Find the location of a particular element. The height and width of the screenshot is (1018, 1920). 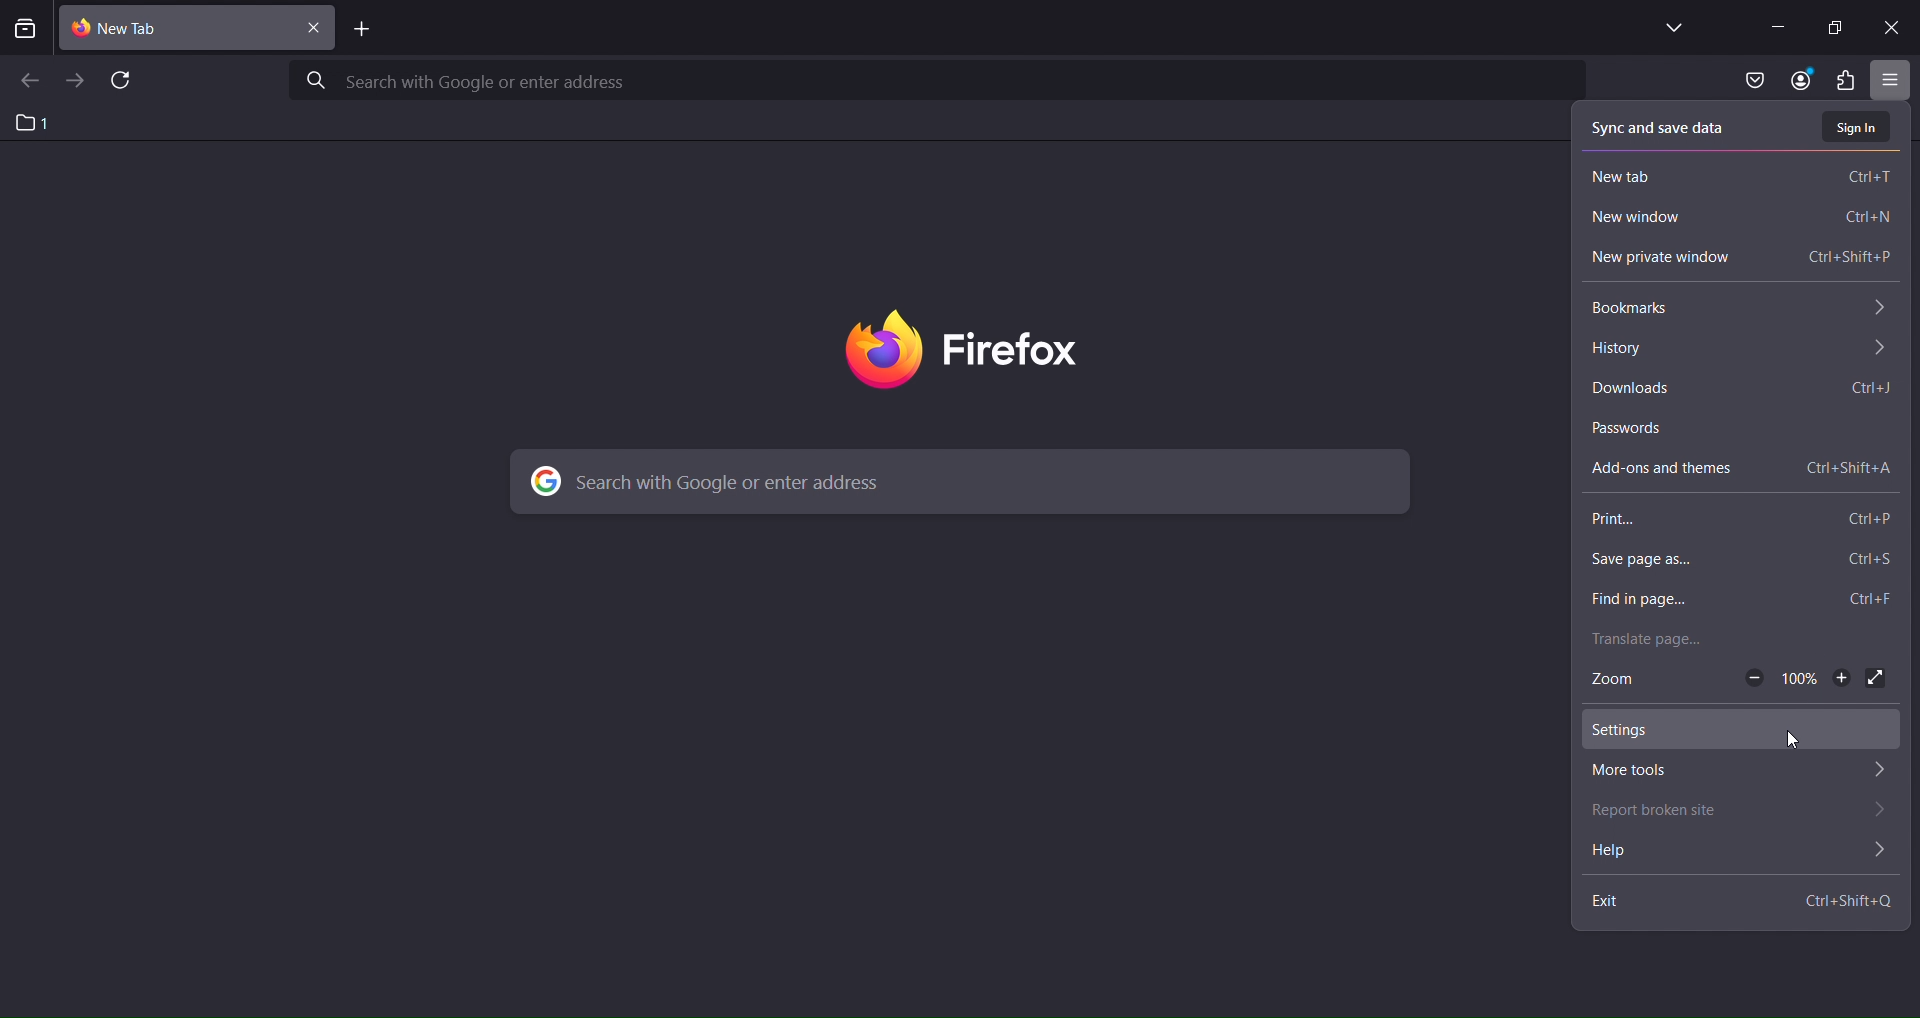

accounts is located at coordinates (1806, 81).